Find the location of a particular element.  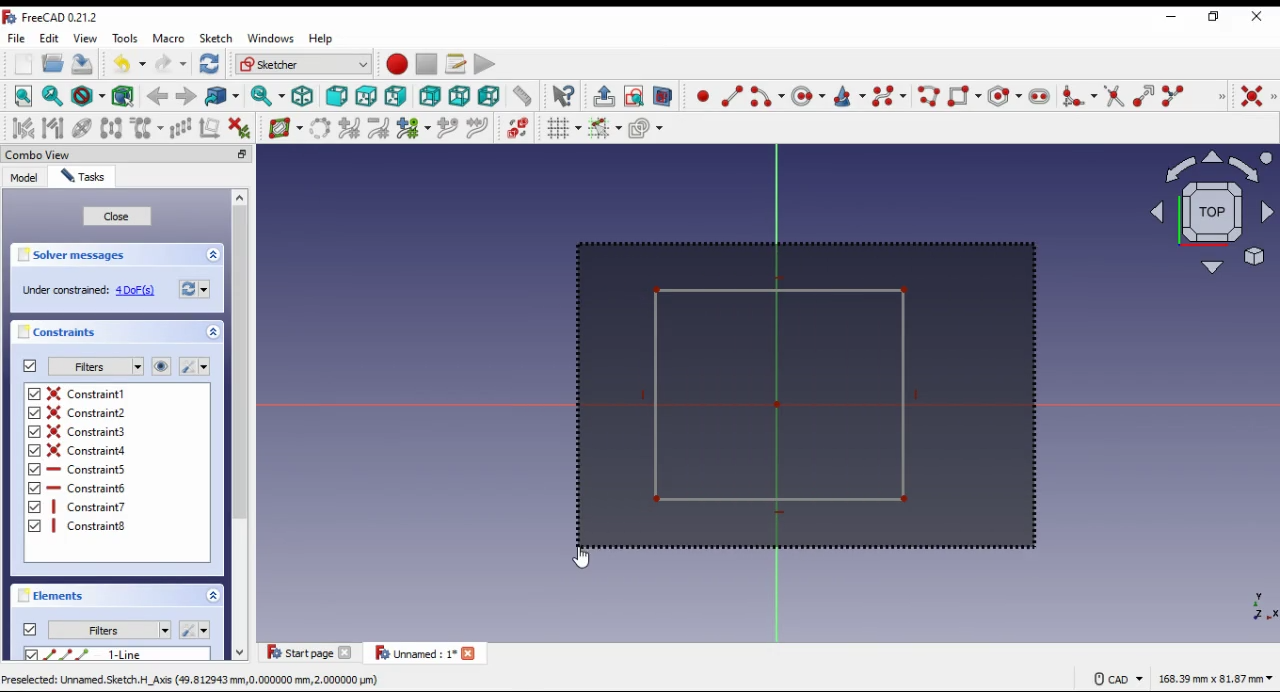

checkbox is located at coordinates (34, 462).